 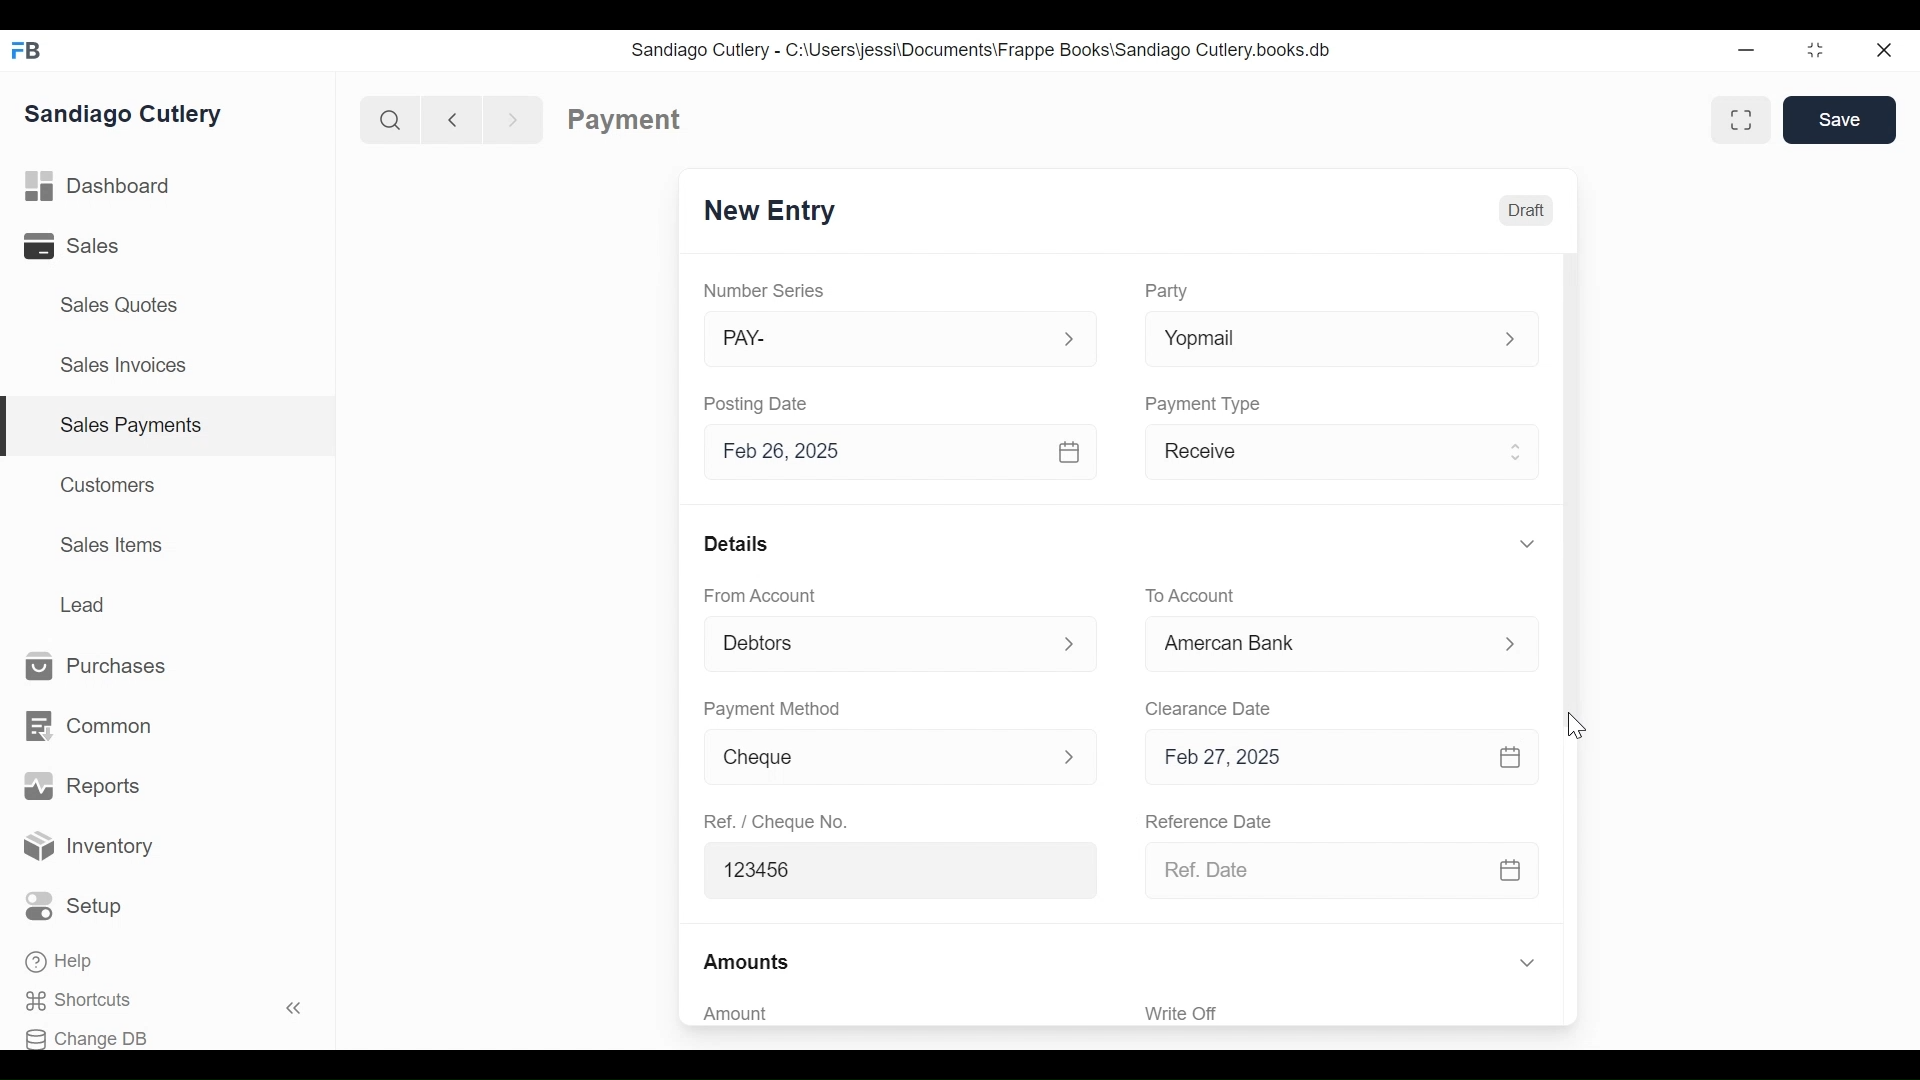 I want to click on Sales Invoices, so click(x=123, y=367).